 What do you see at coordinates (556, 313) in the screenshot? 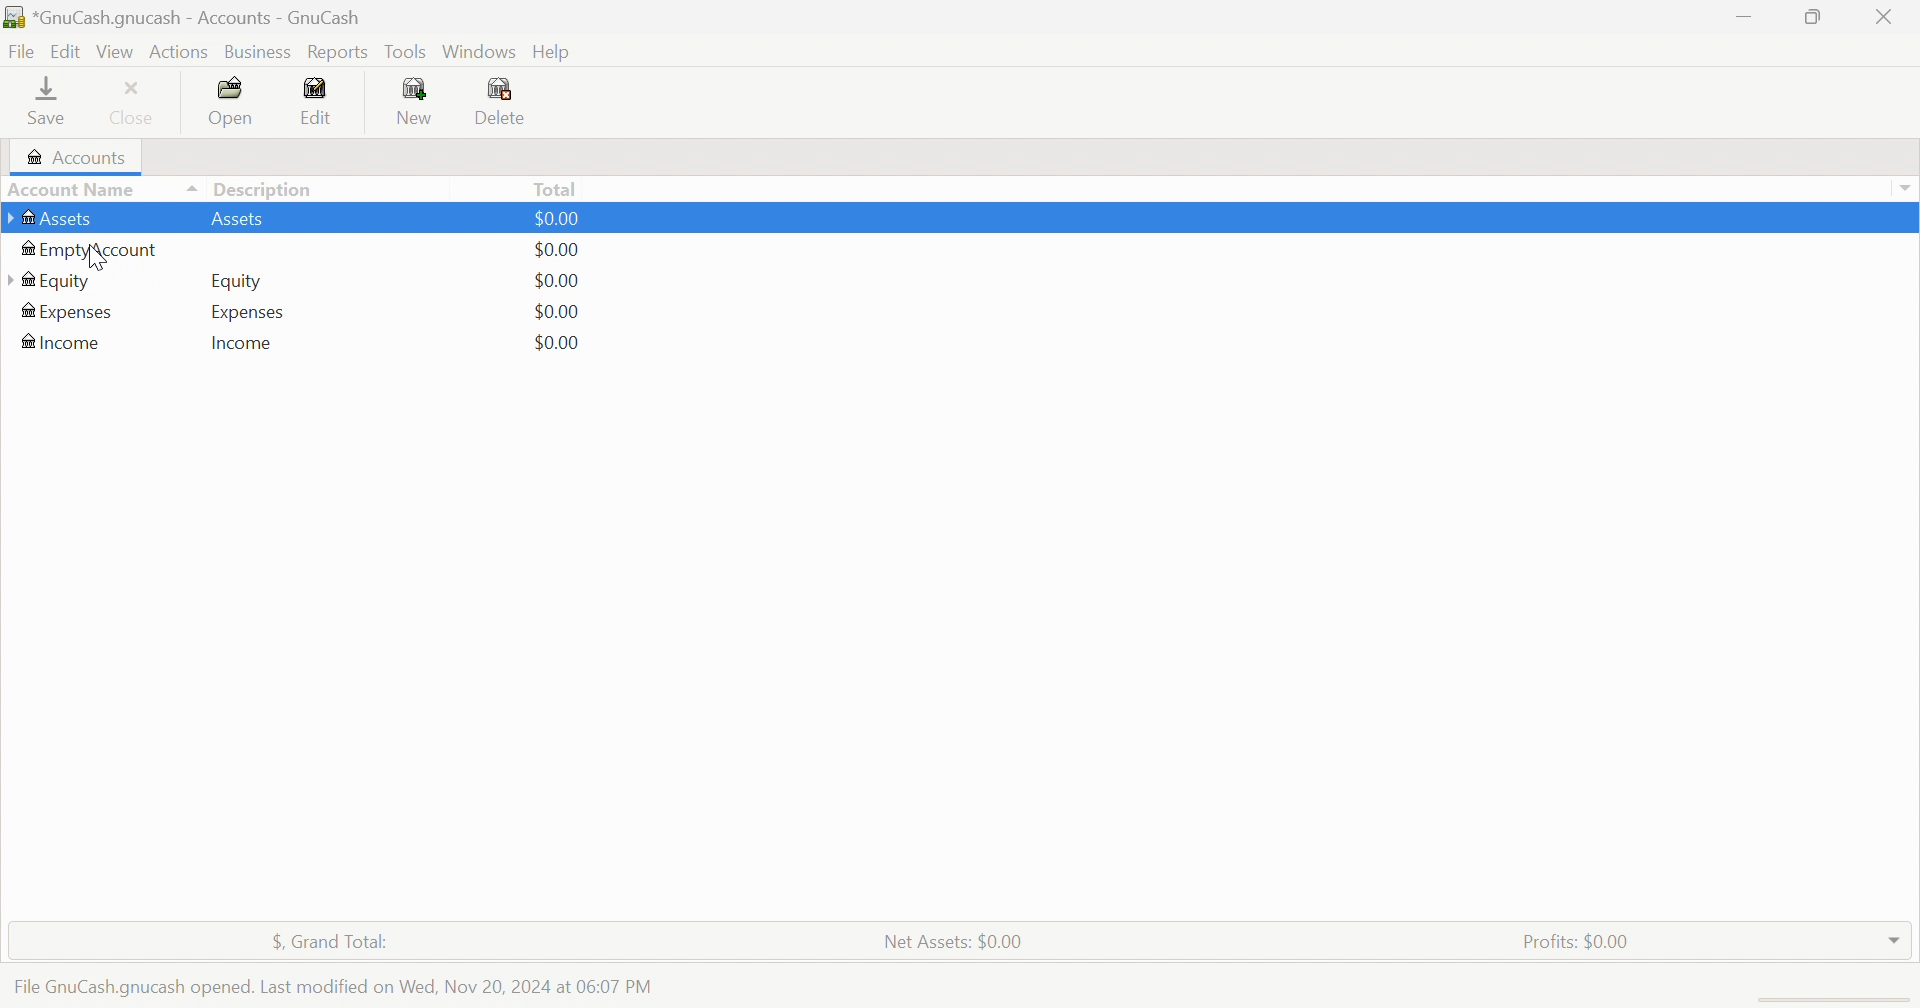
I see `$0.00` at bounding box center [556, 313].